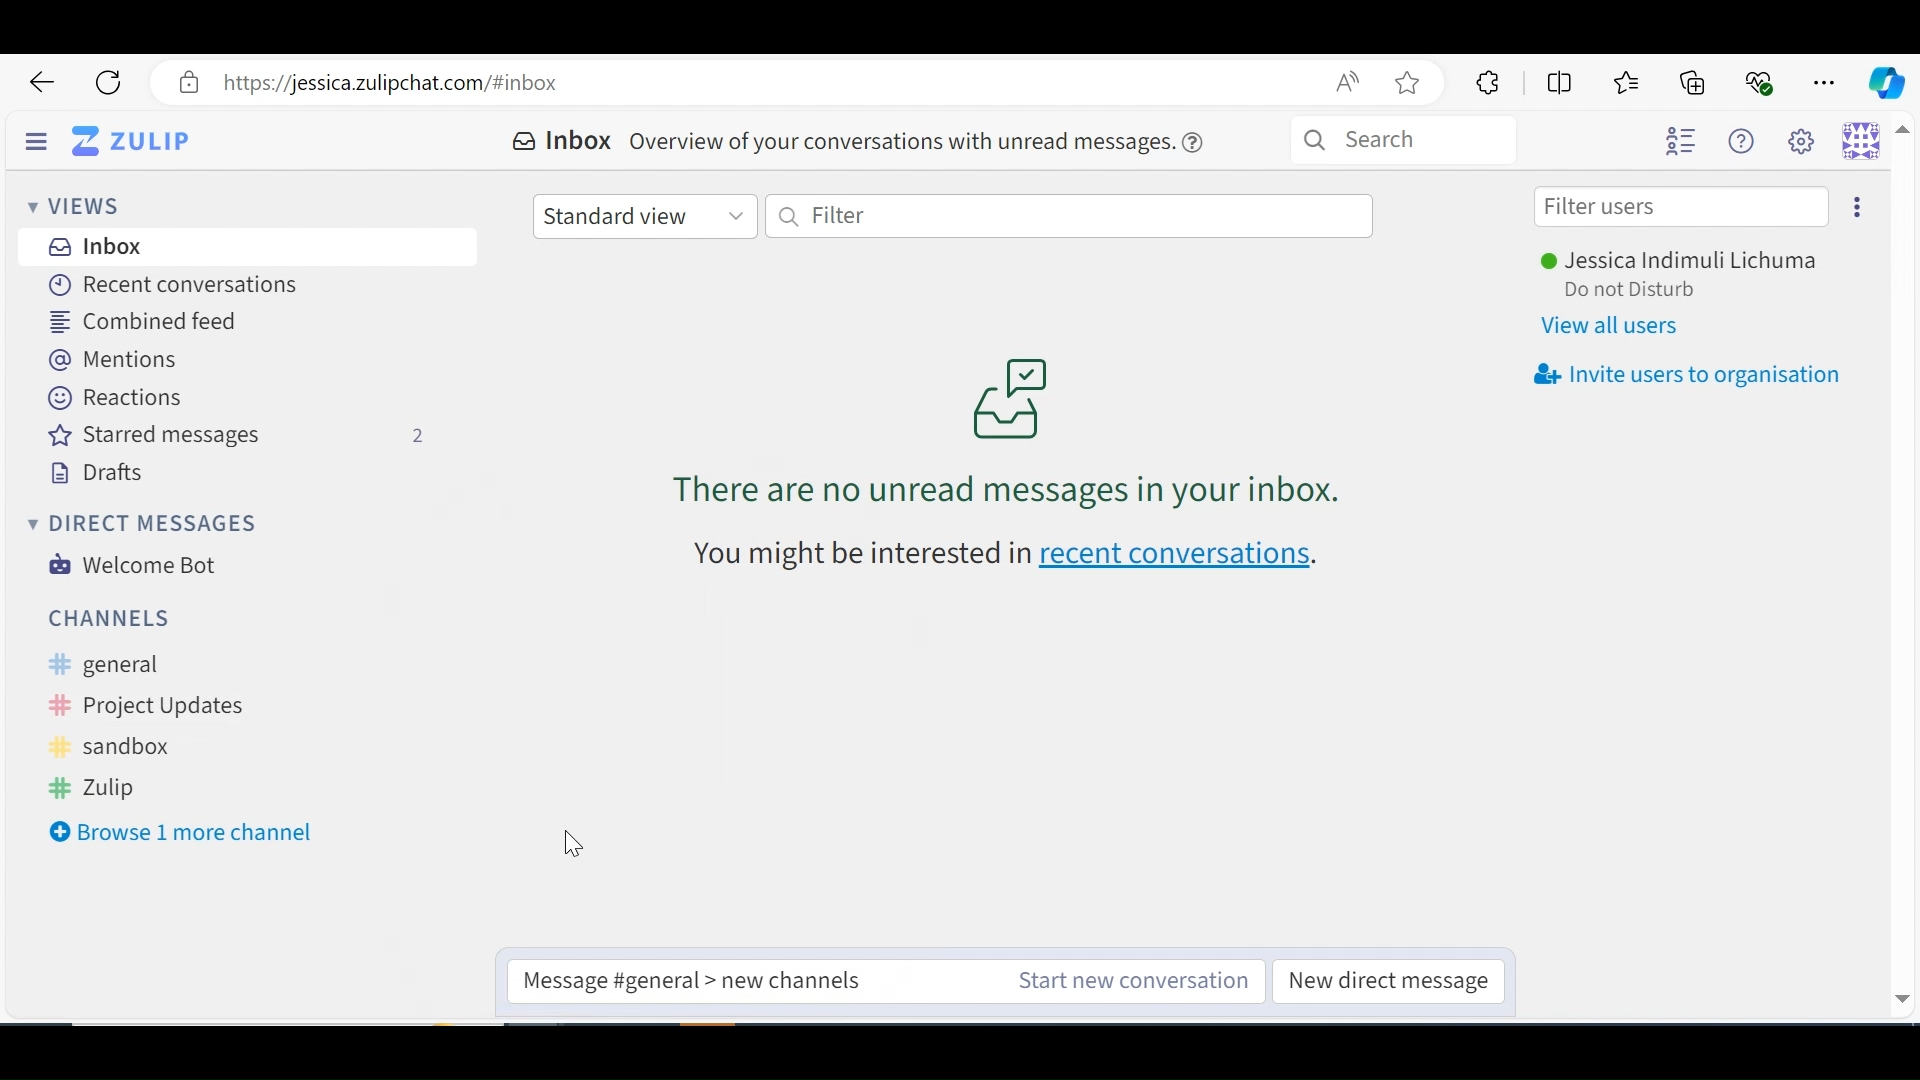 This screenshot has width=1920, height=1080. Describe the element at coordinates (1438, 142) in the screenshot. I see `Search` at that location.